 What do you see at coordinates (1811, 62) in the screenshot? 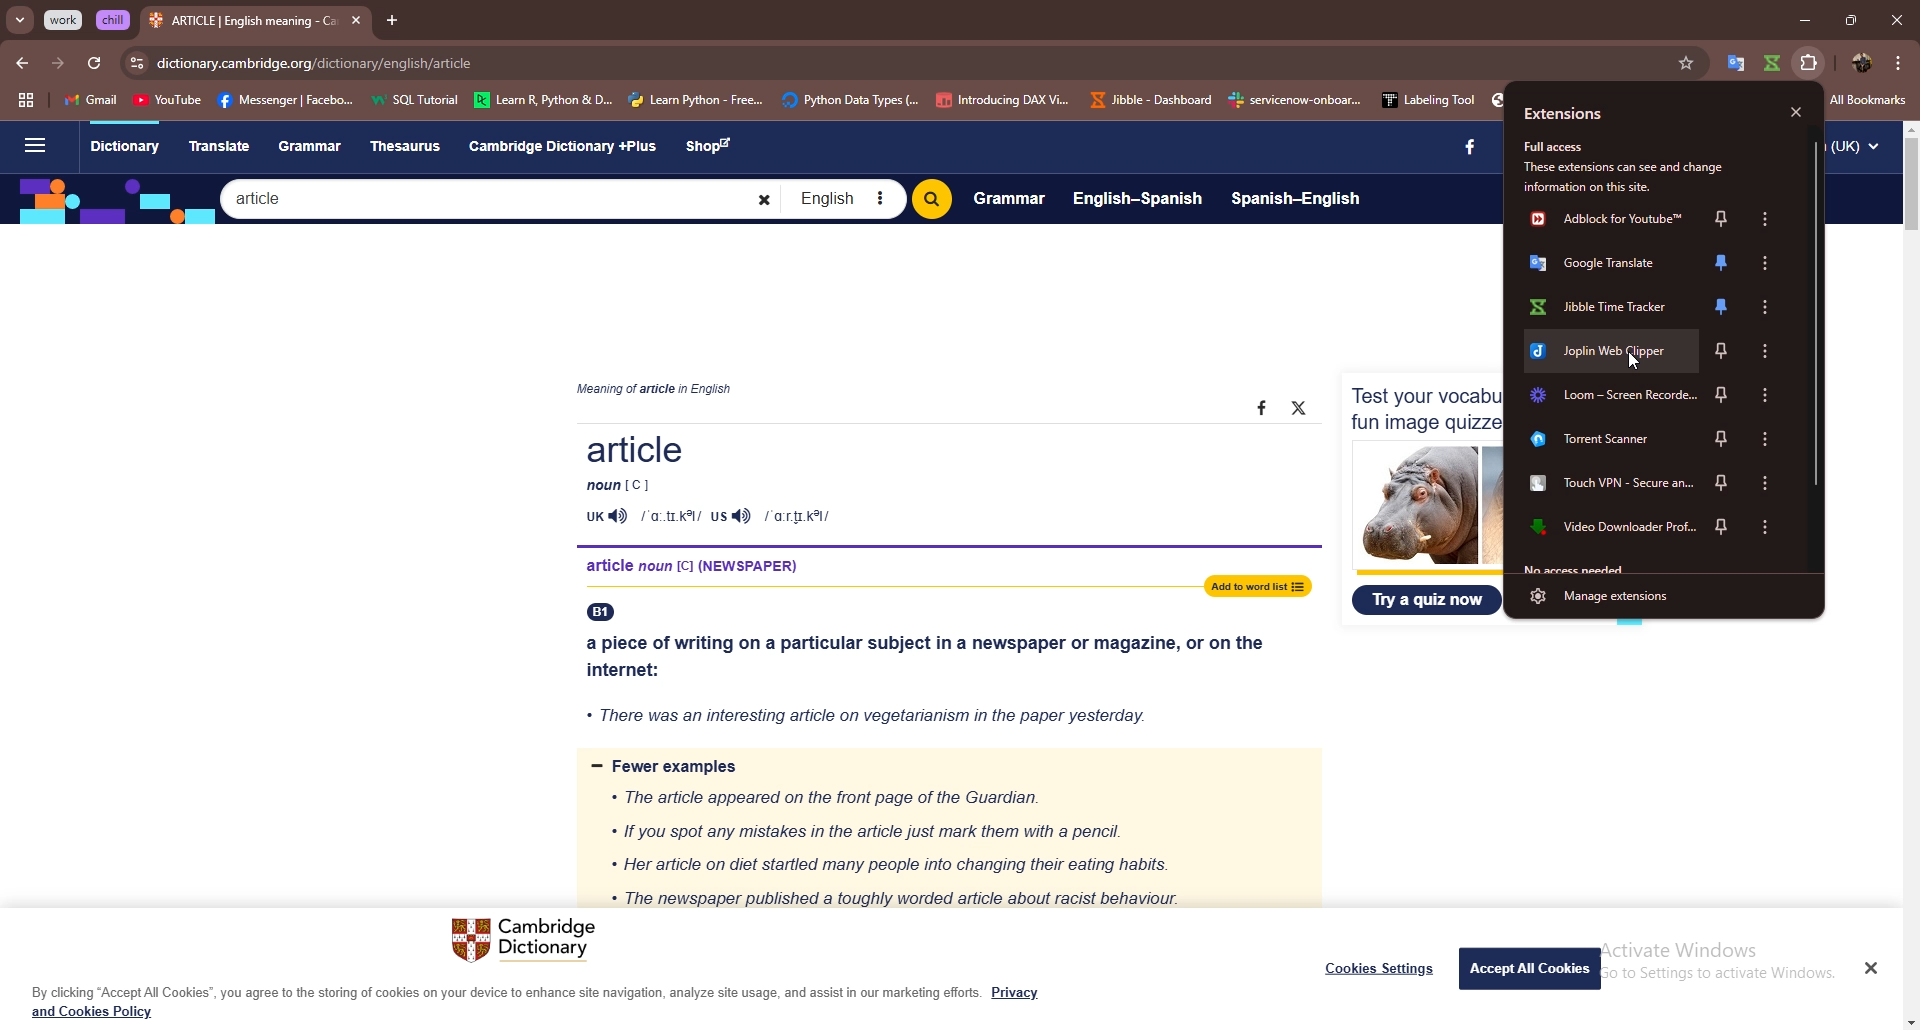
I see `extensions` at bounding box center [1811, 62].